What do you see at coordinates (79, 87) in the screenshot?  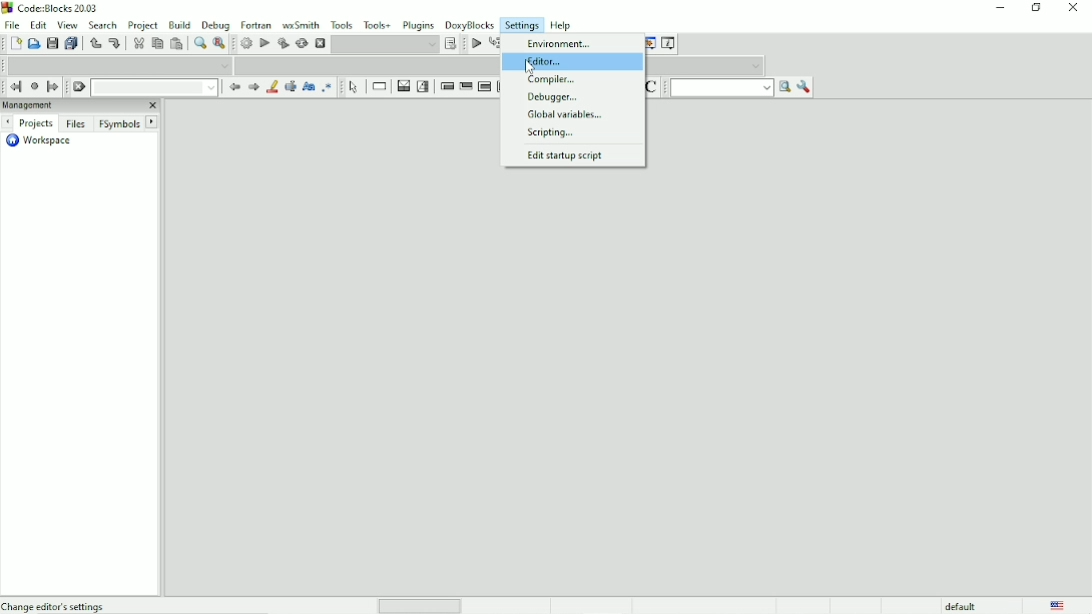 I see `Clear` at bounding box center [79, 87].